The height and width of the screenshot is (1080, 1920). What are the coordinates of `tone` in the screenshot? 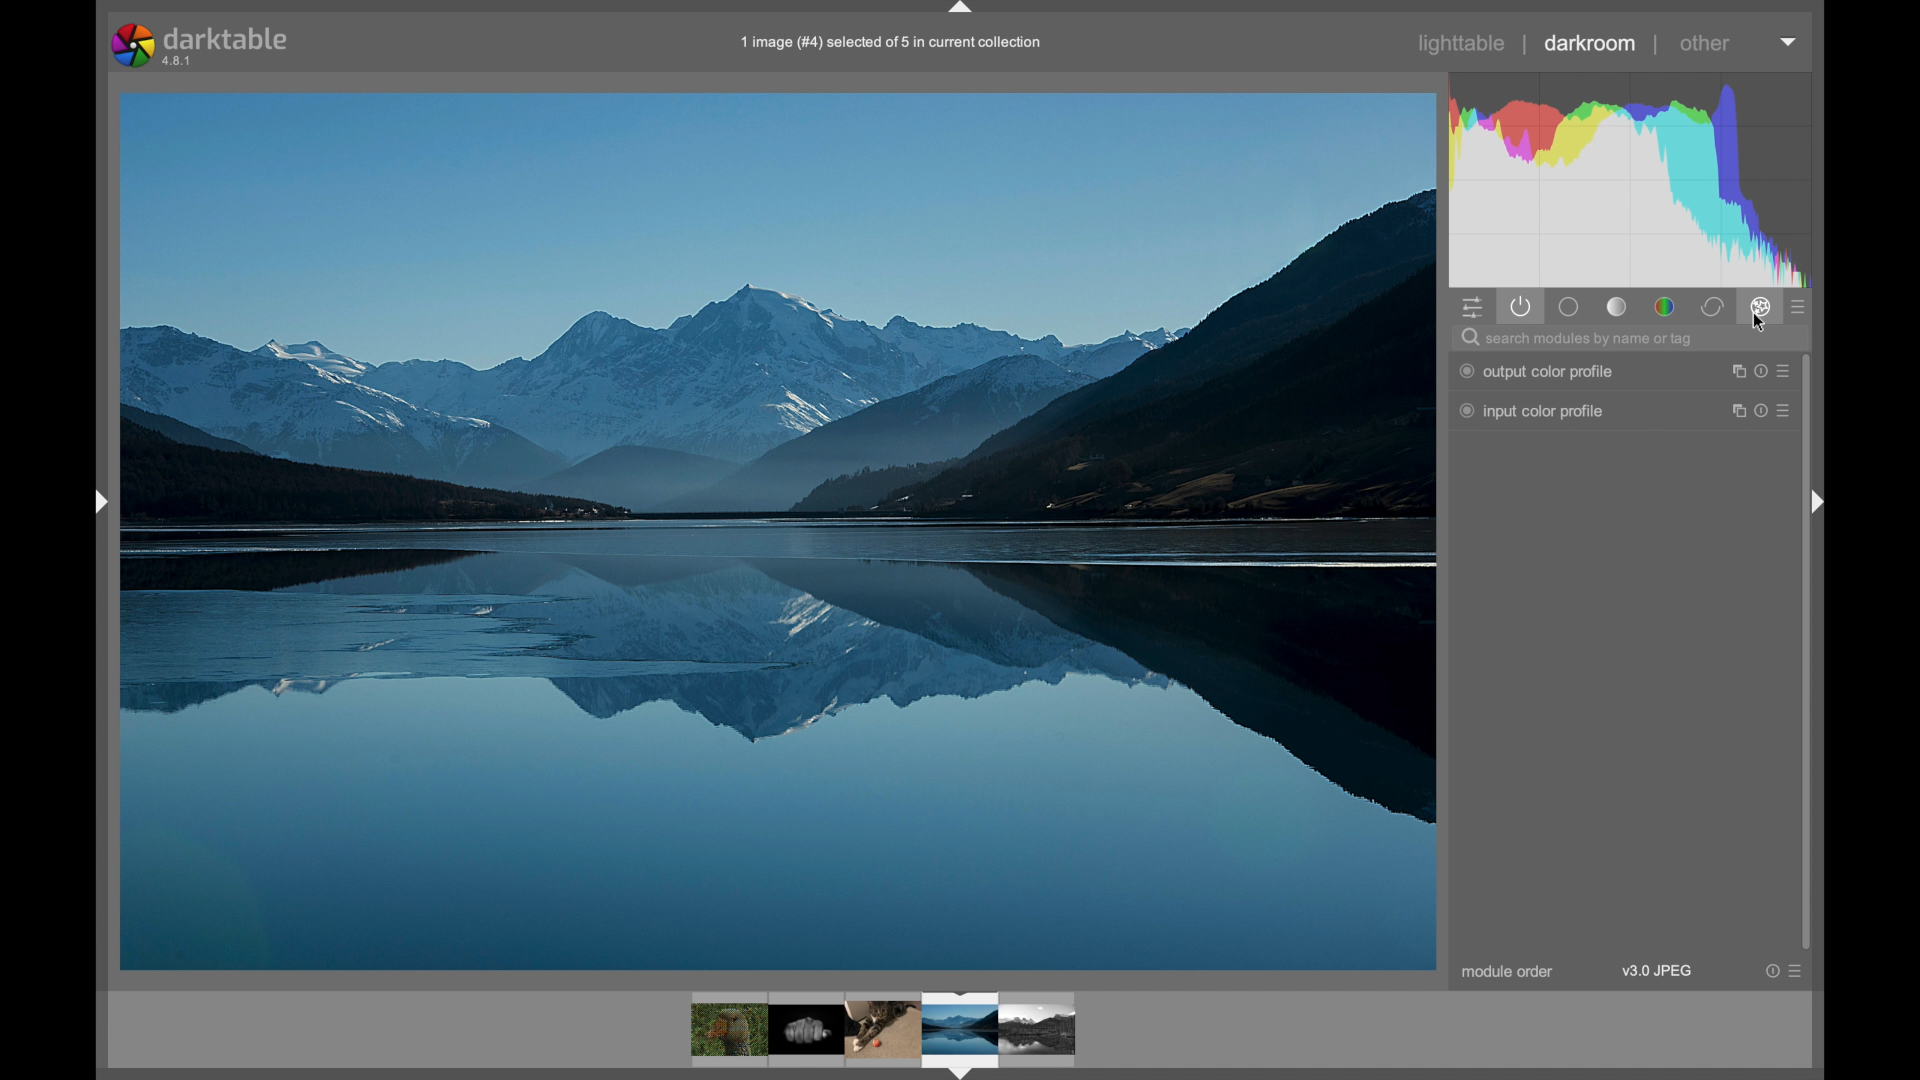 It's located at (1567, 307).